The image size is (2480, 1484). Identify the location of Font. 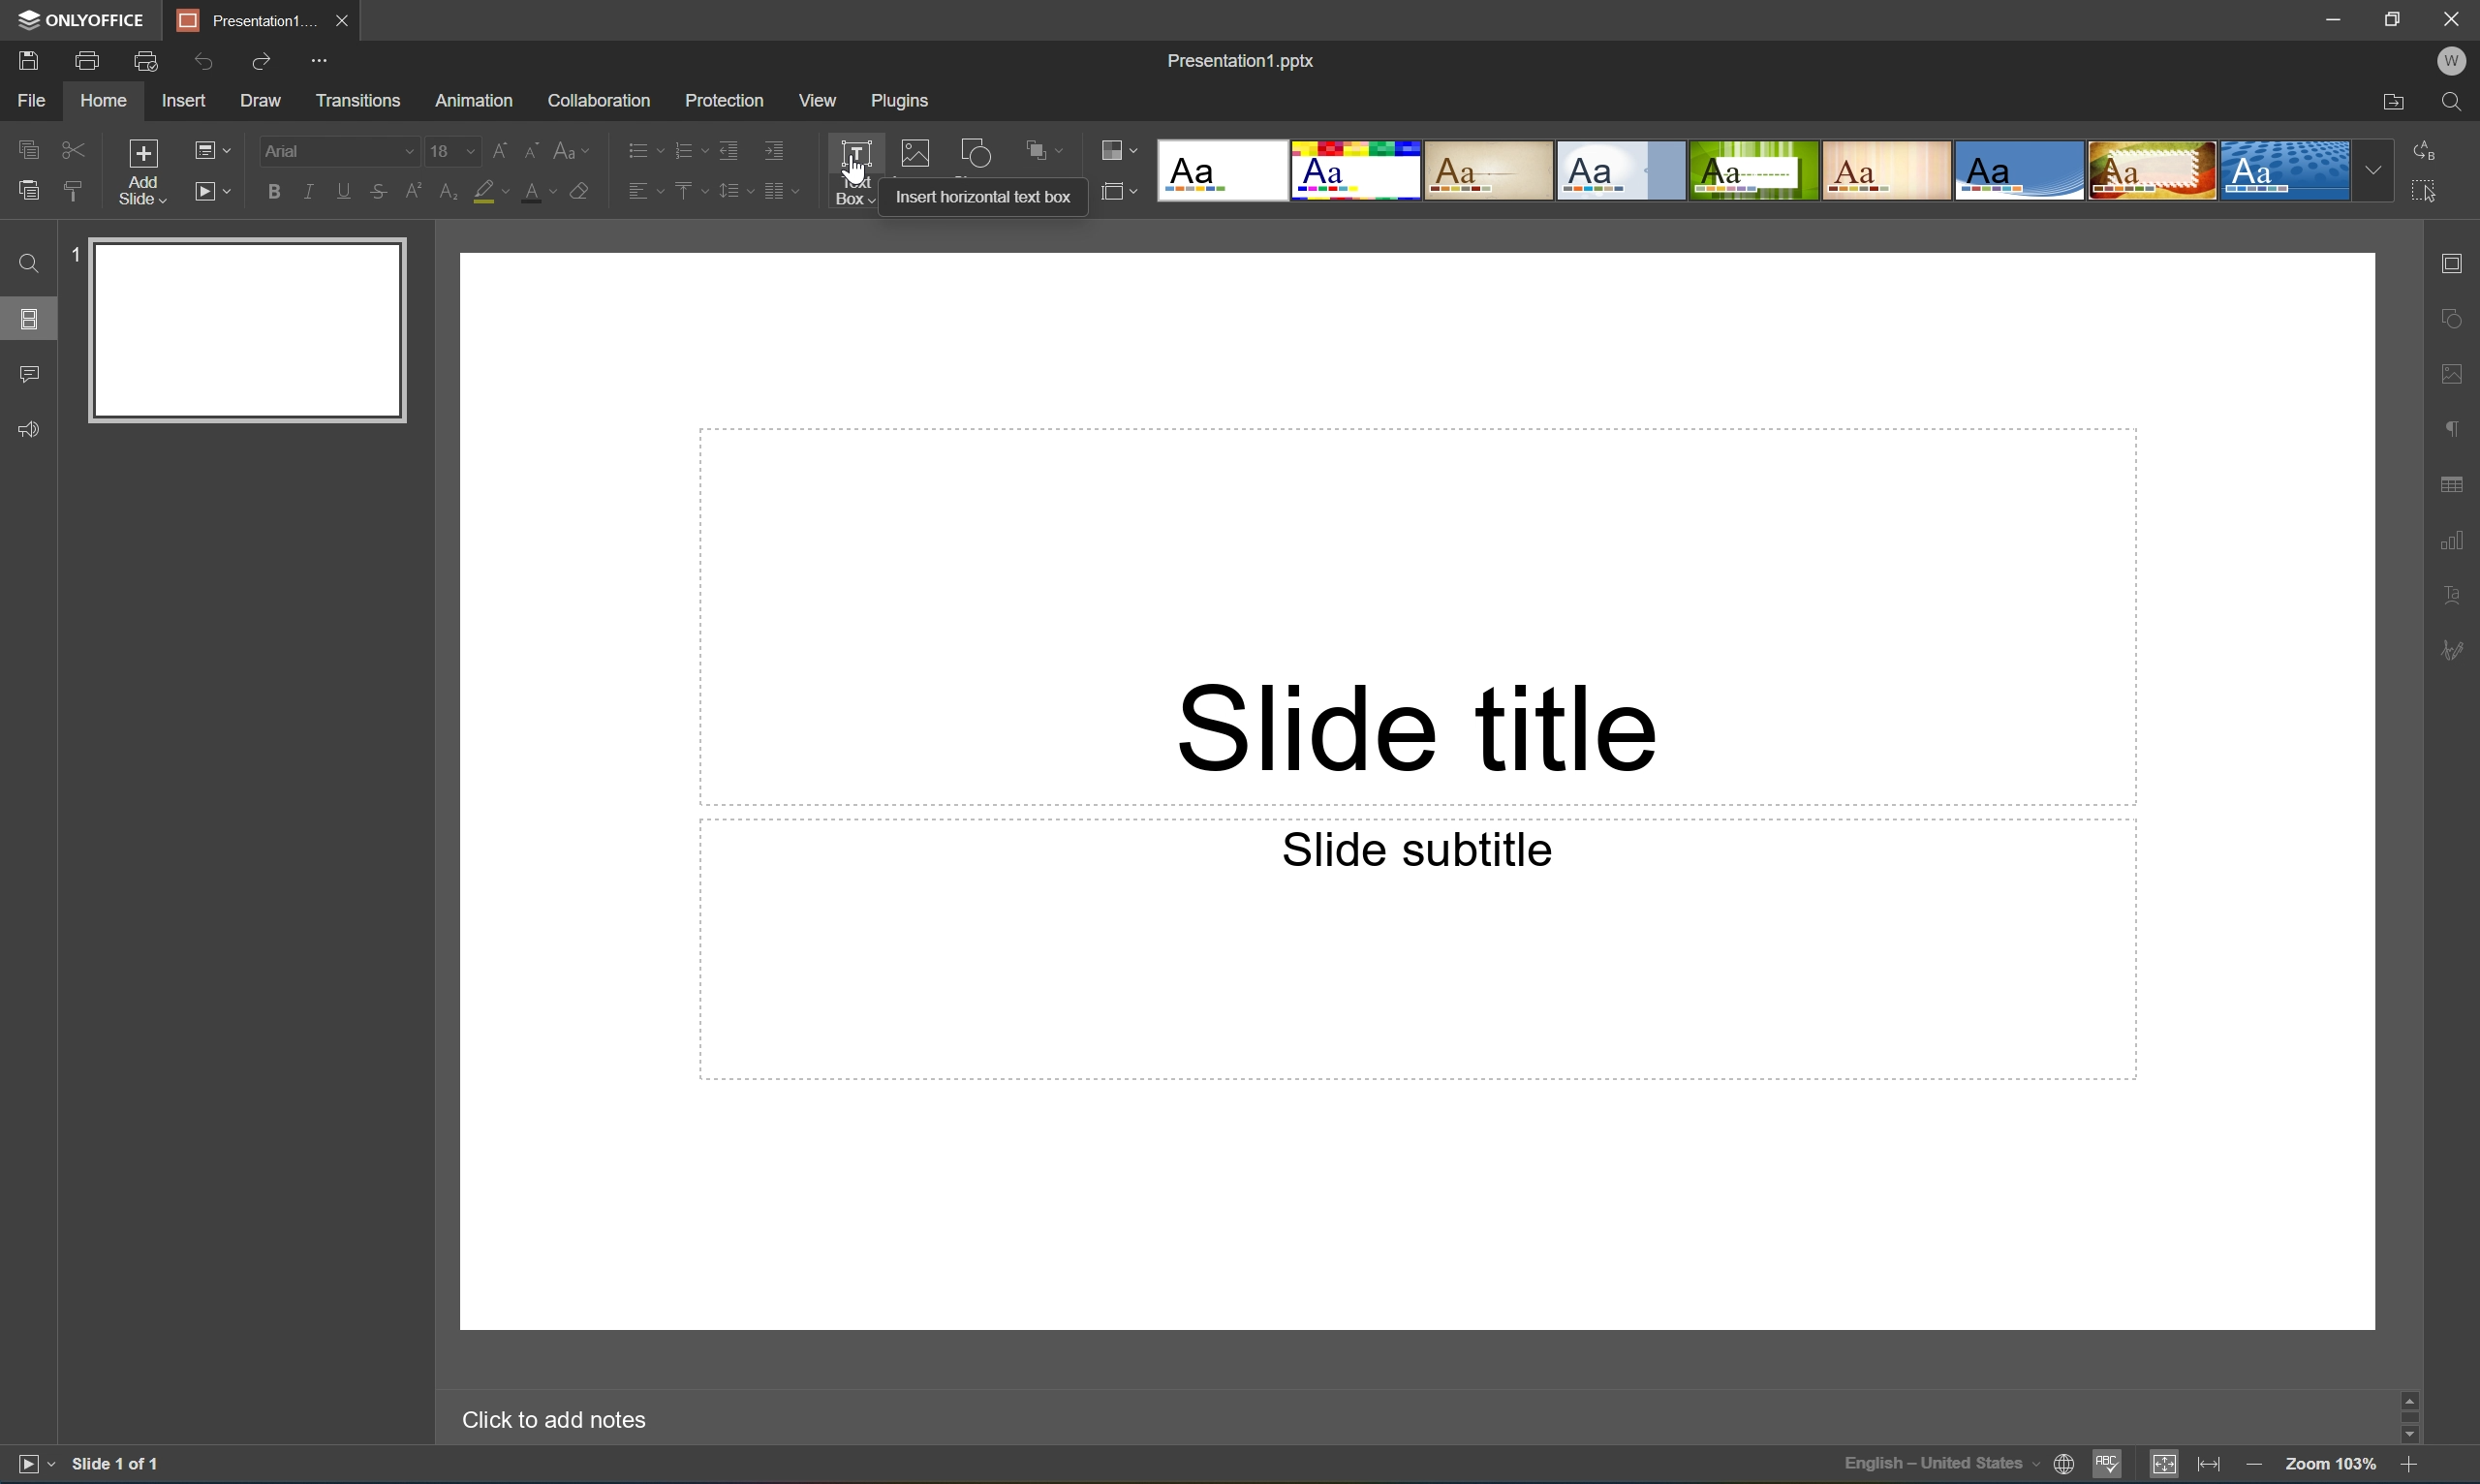
(343, 152).